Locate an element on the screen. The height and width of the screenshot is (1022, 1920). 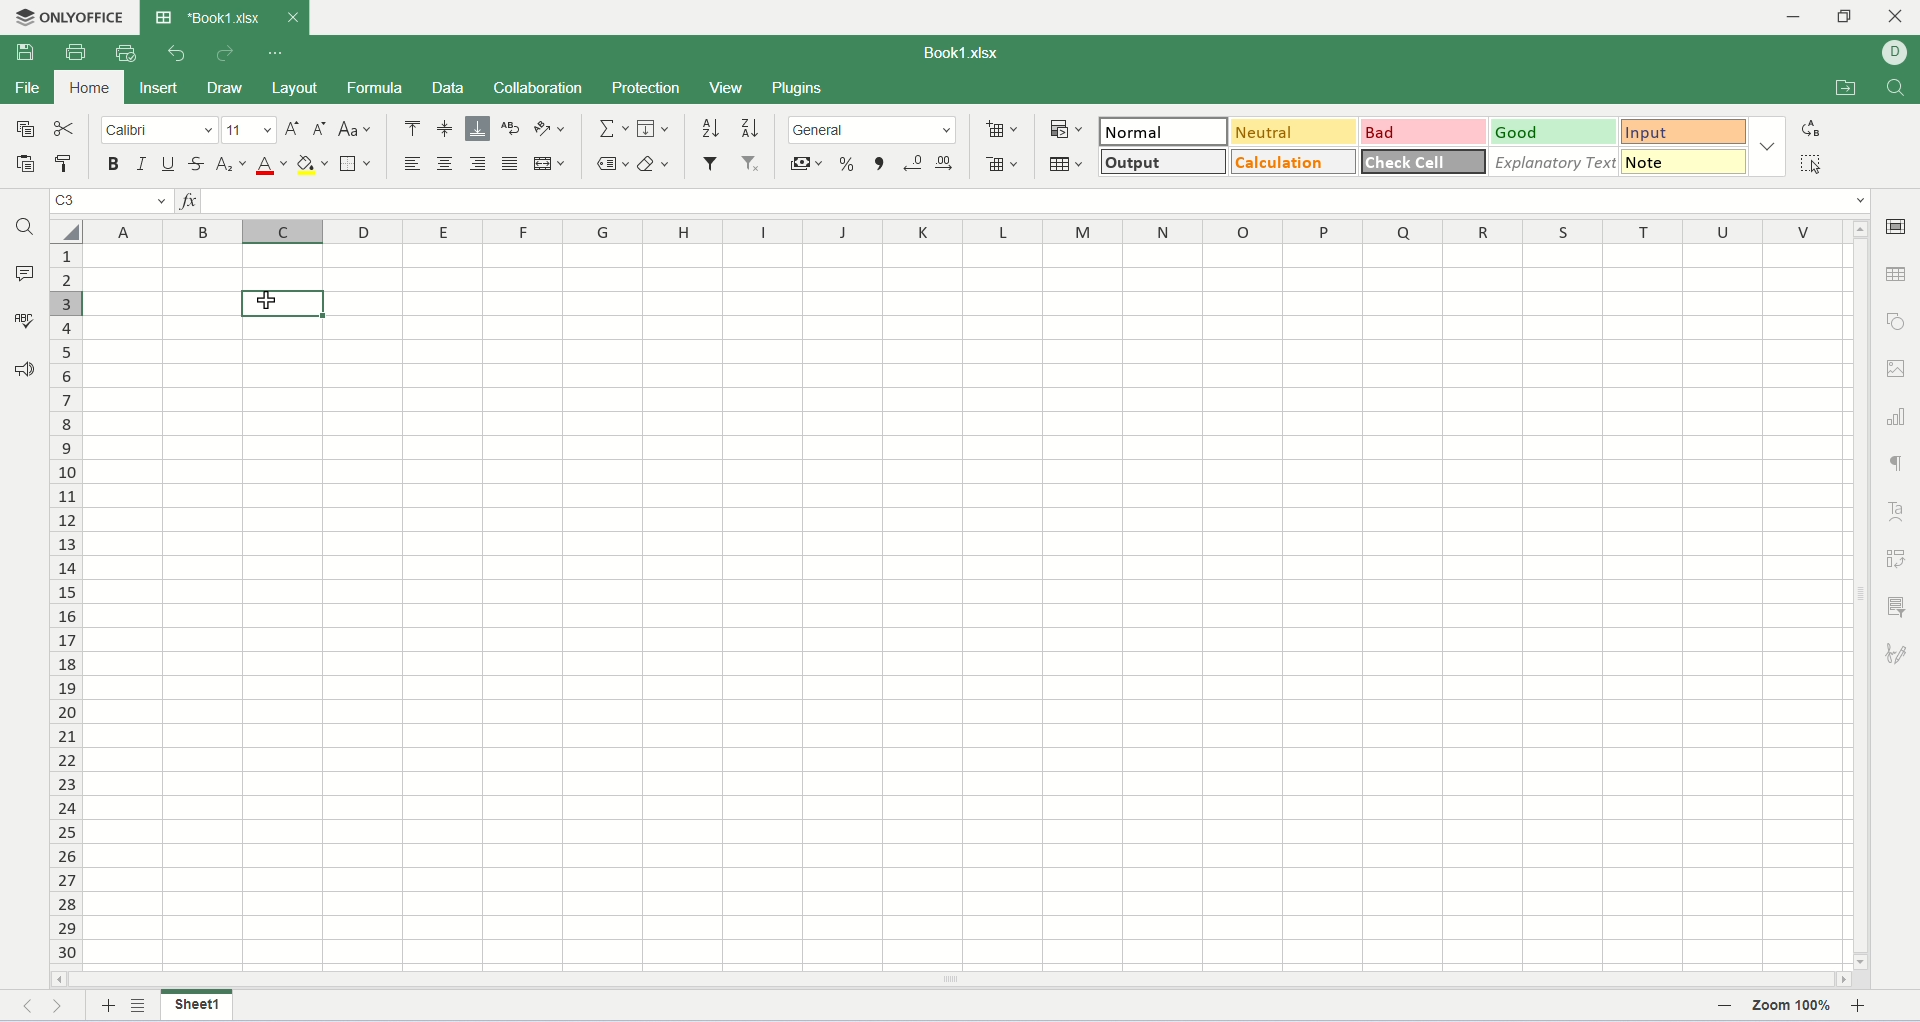
close is located at coordinates (1898, 15).